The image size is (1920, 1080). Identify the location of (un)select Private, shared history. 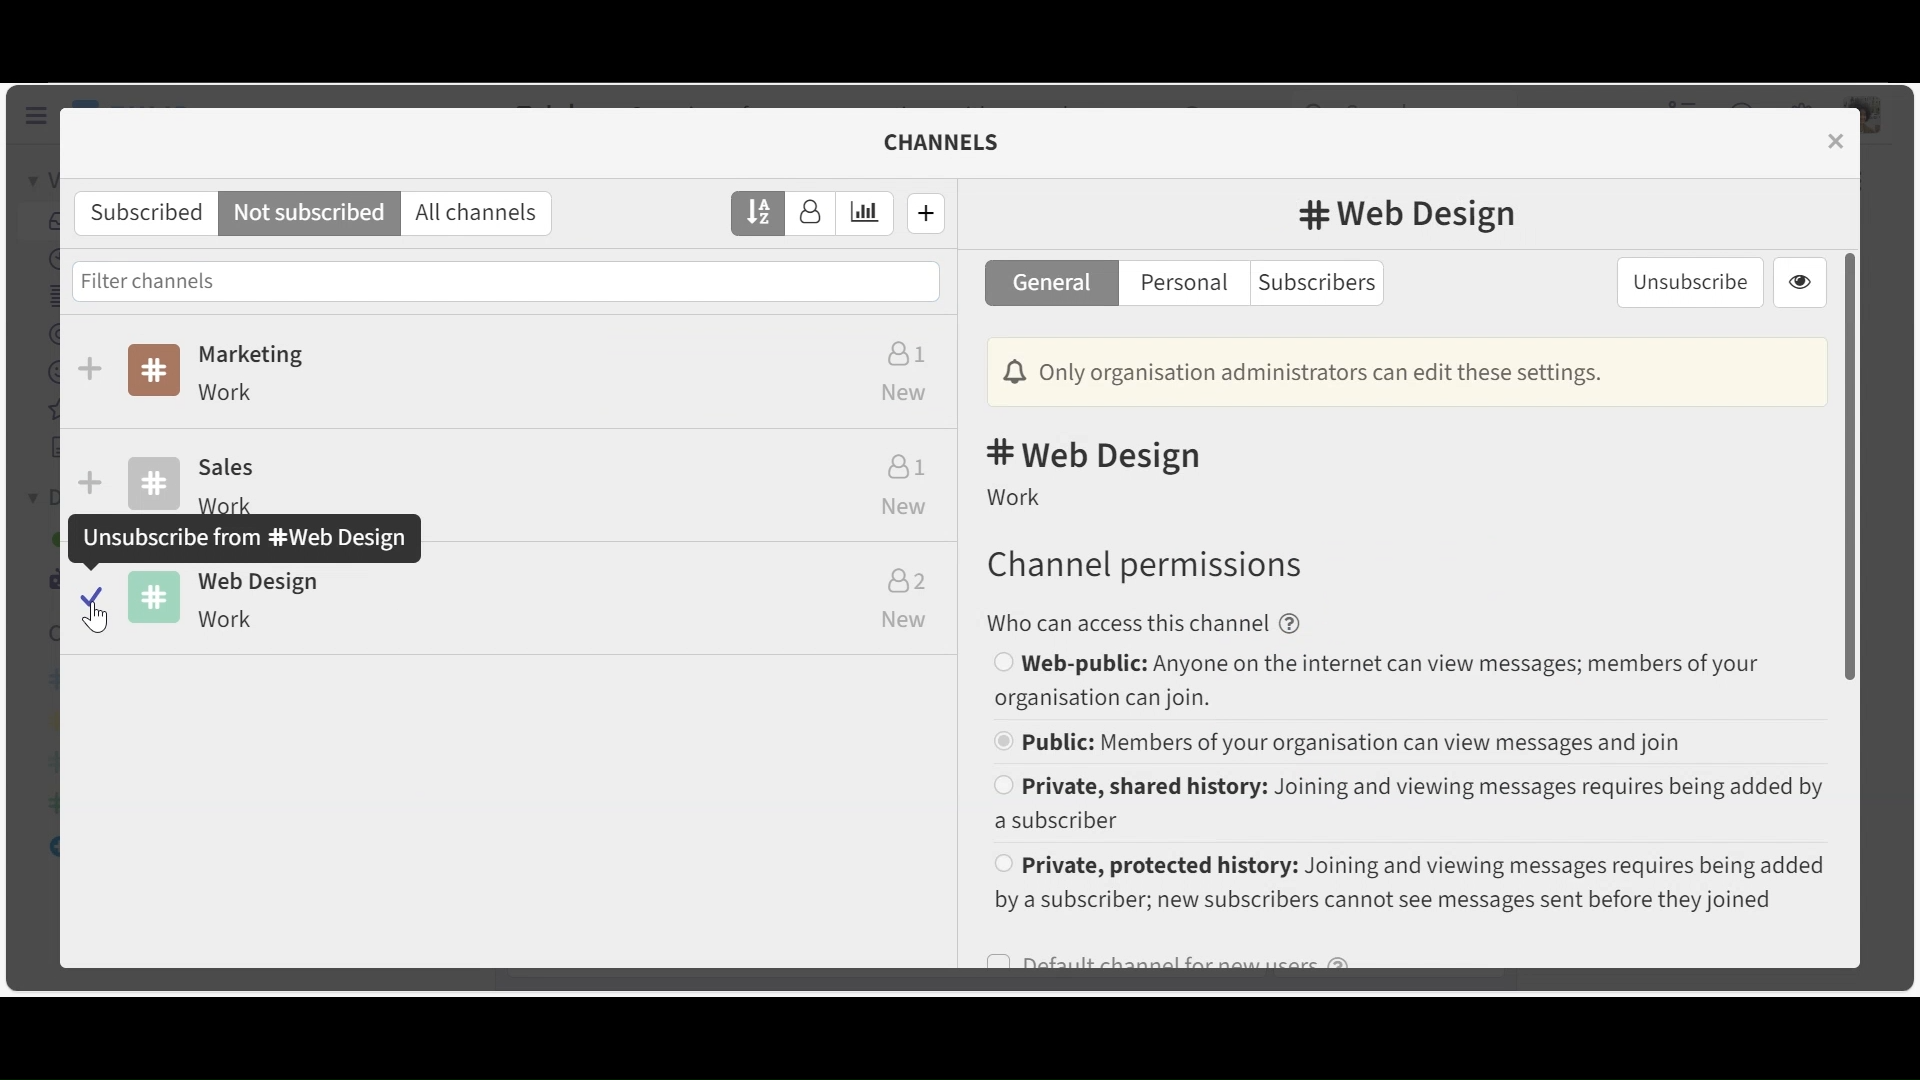
(1406, 804).